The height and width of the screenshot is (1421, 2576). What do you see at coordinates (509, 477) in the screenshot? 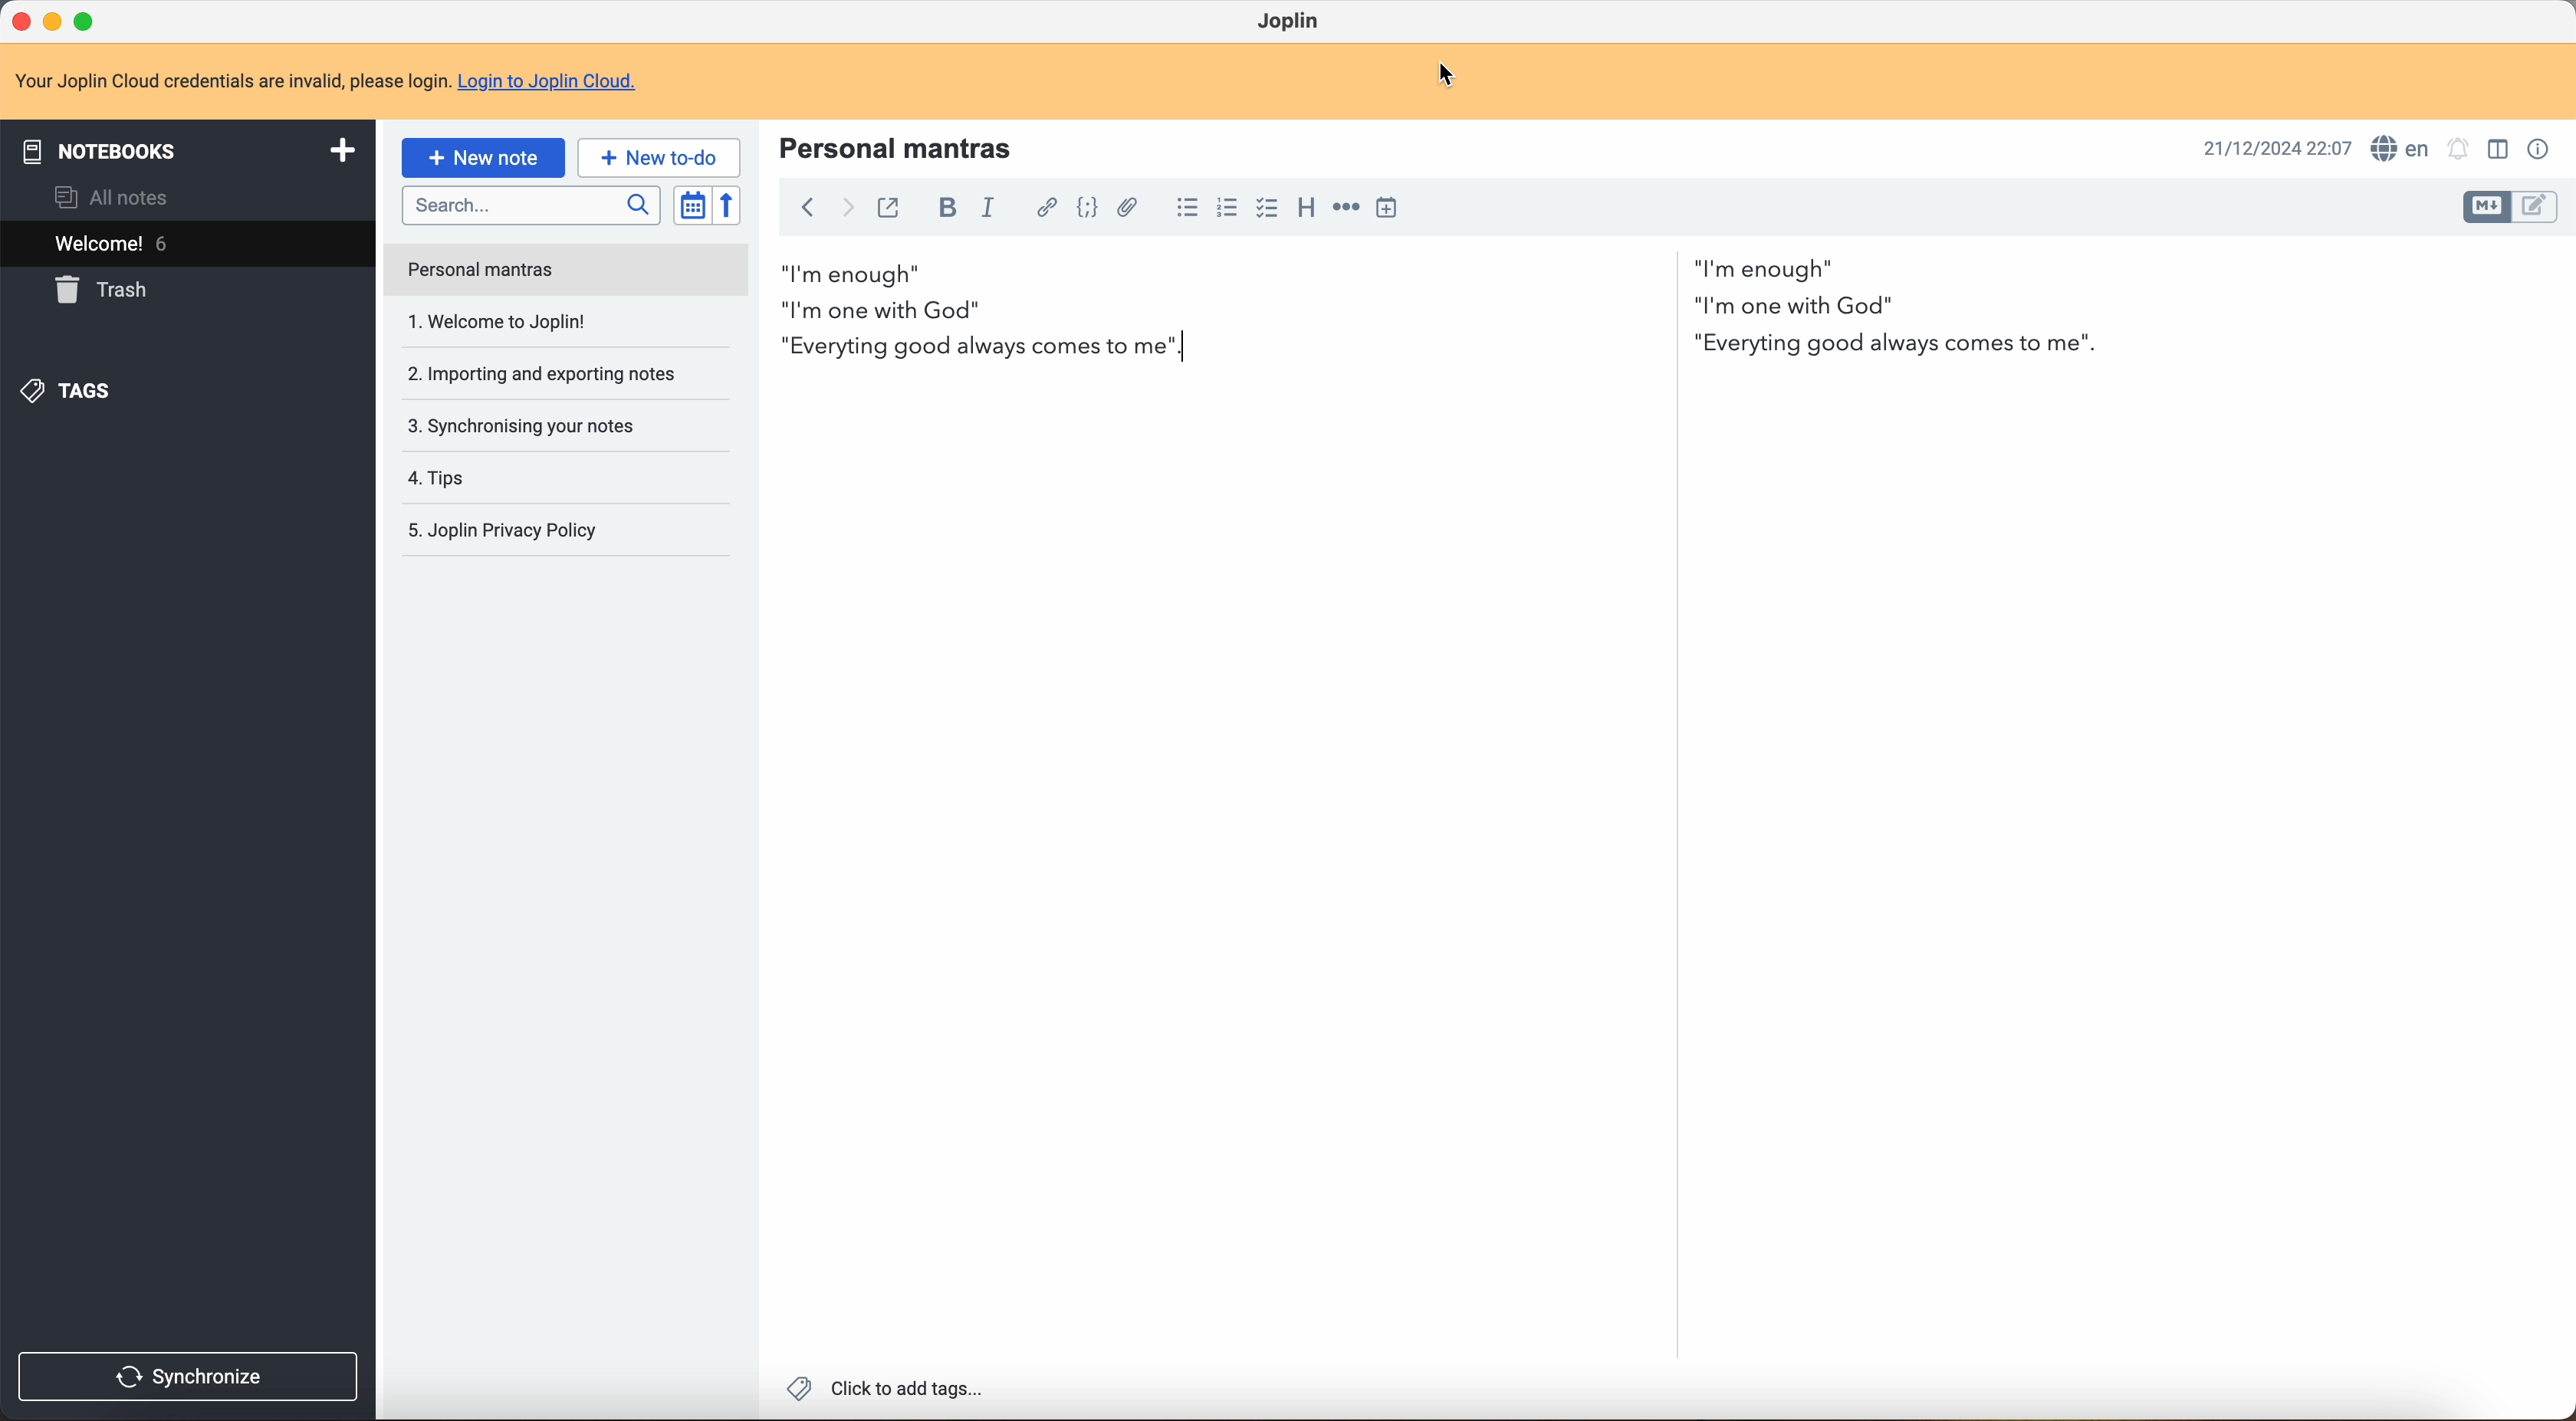
I see `Joplin privacy policy` at bounding box center [509, 477].